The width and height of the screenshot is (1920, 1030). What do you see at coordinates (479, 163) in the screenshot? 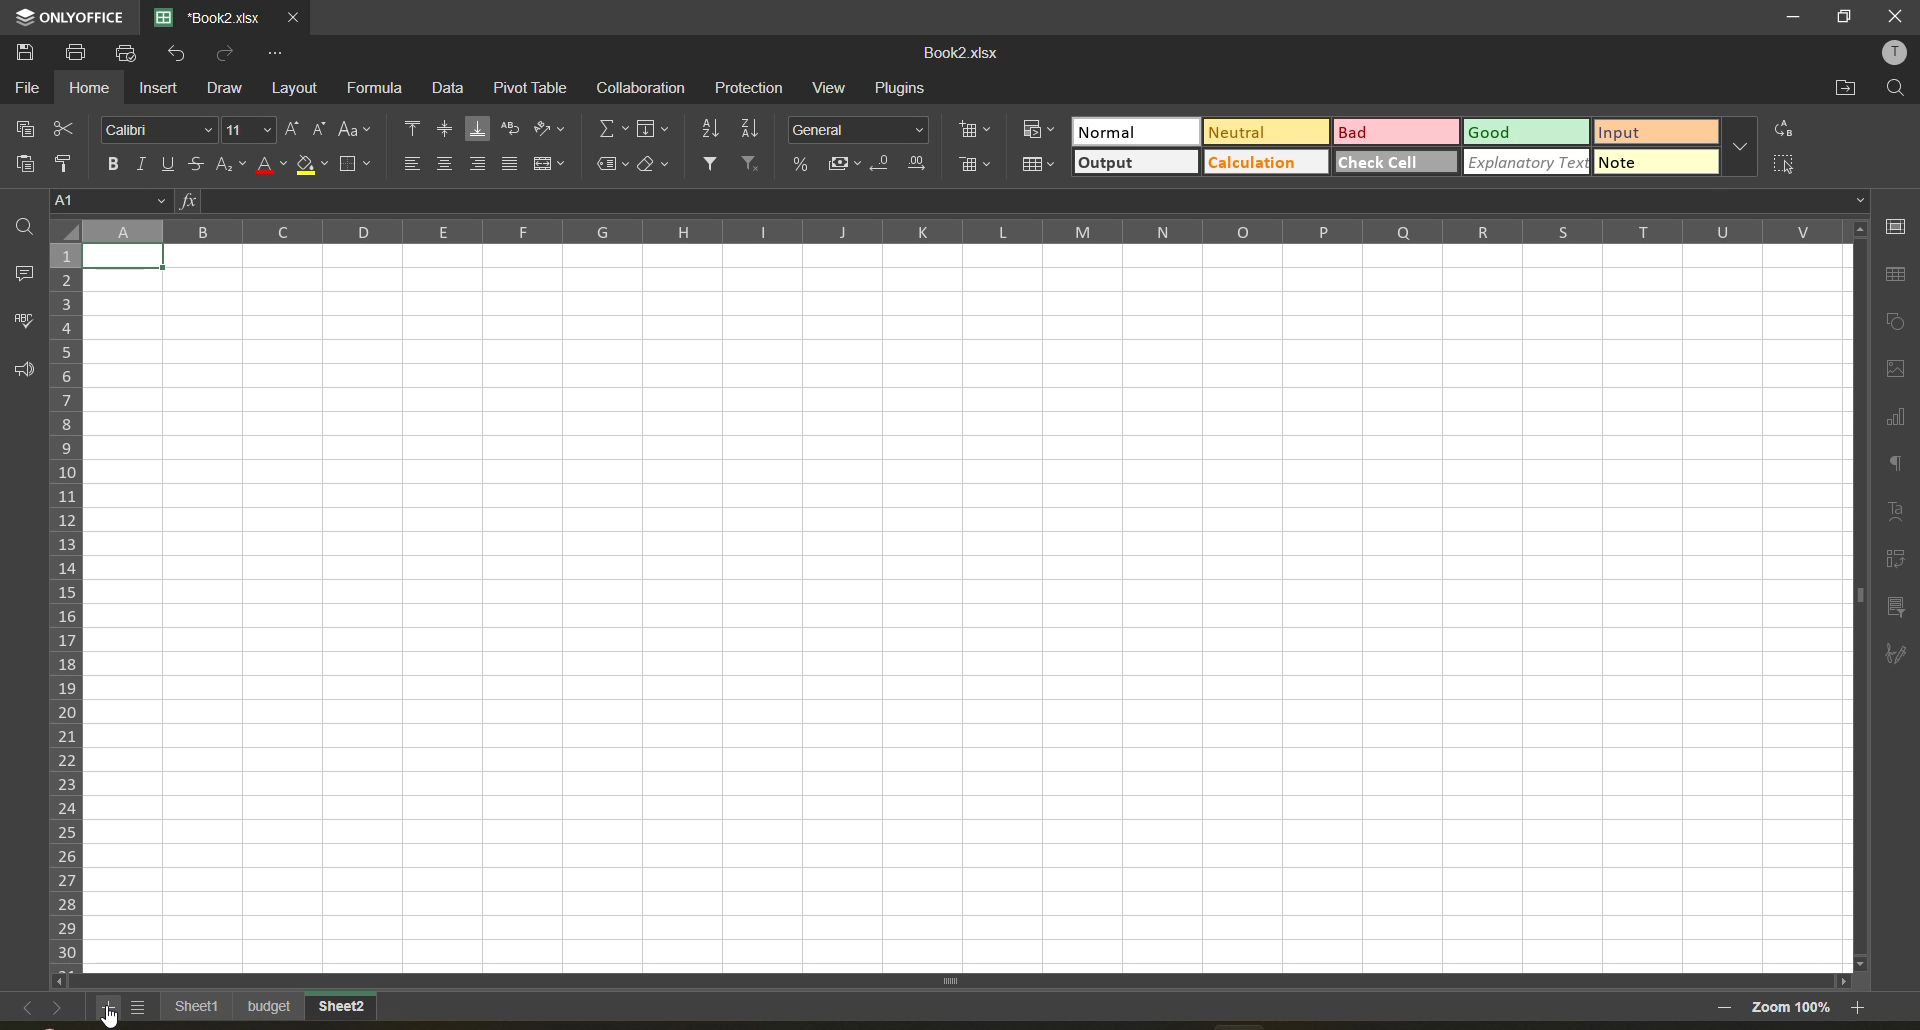
I see `align right` at bounding box center [479, 163].